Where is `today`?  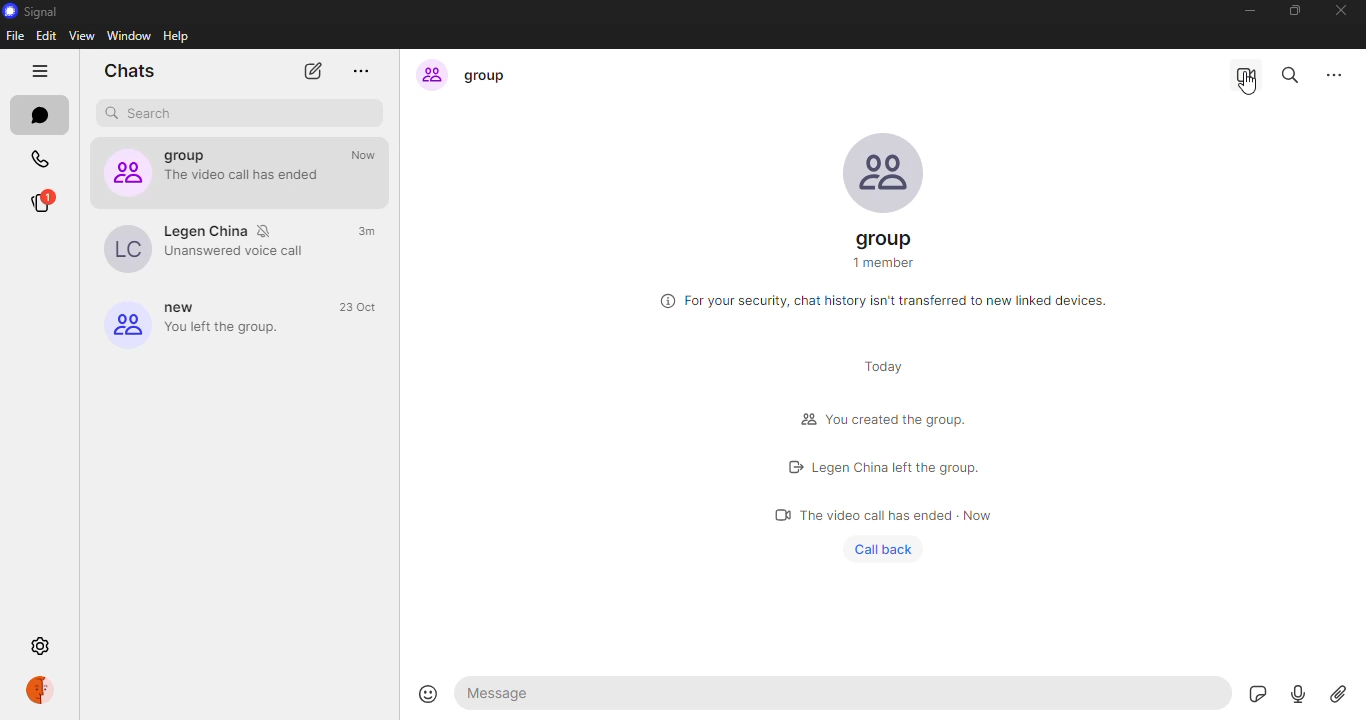 today is located at coordinates (884, 364).